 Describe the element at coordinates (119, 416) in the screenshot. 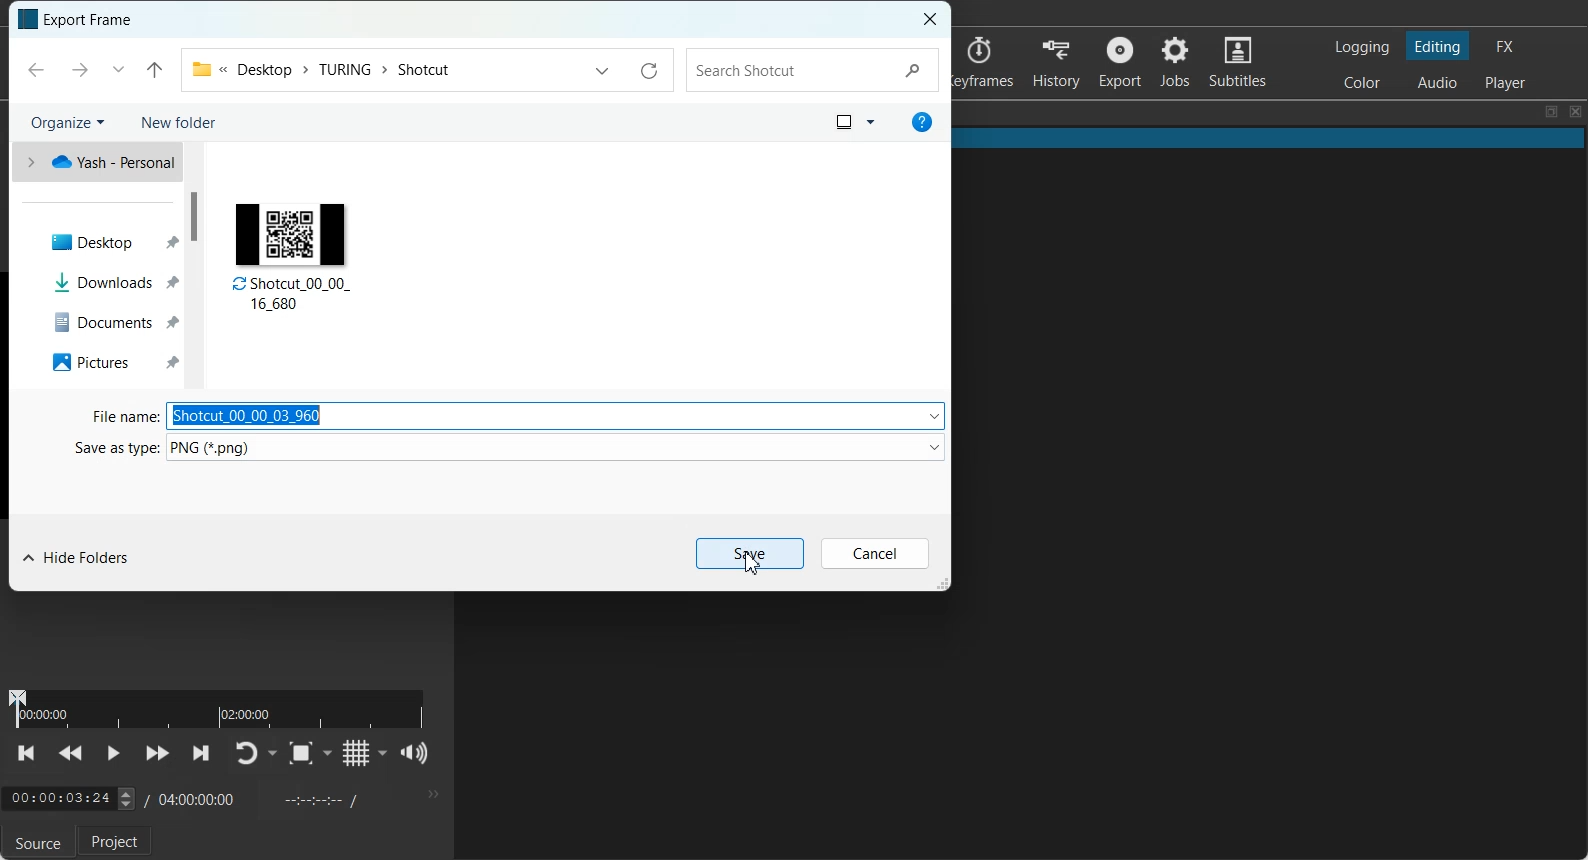

I see `File Name` at that location.